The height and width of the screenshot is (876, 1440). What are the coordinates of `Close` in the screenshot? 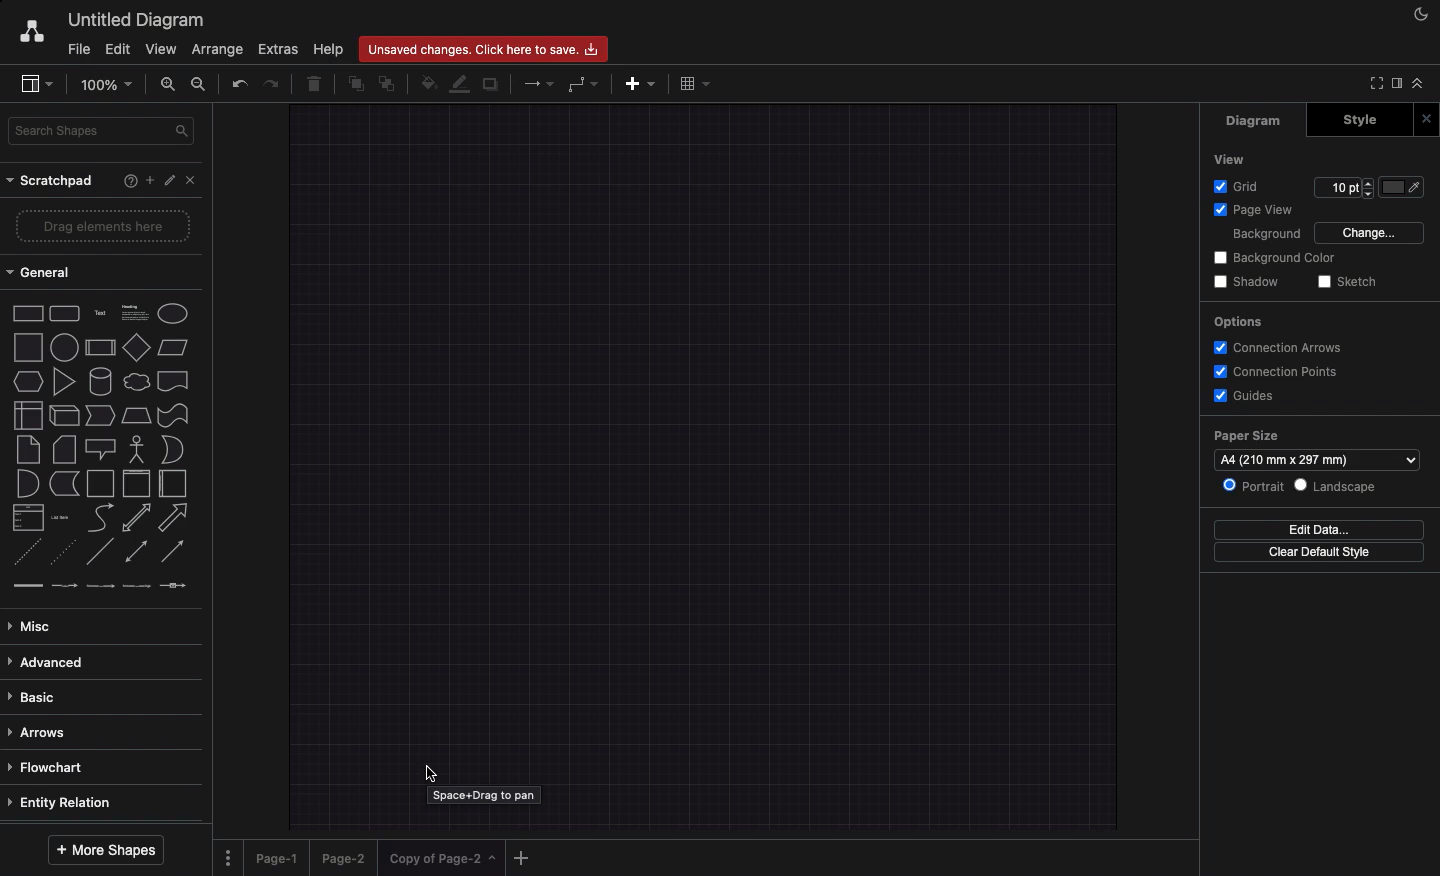 It's located at (1425, 119).